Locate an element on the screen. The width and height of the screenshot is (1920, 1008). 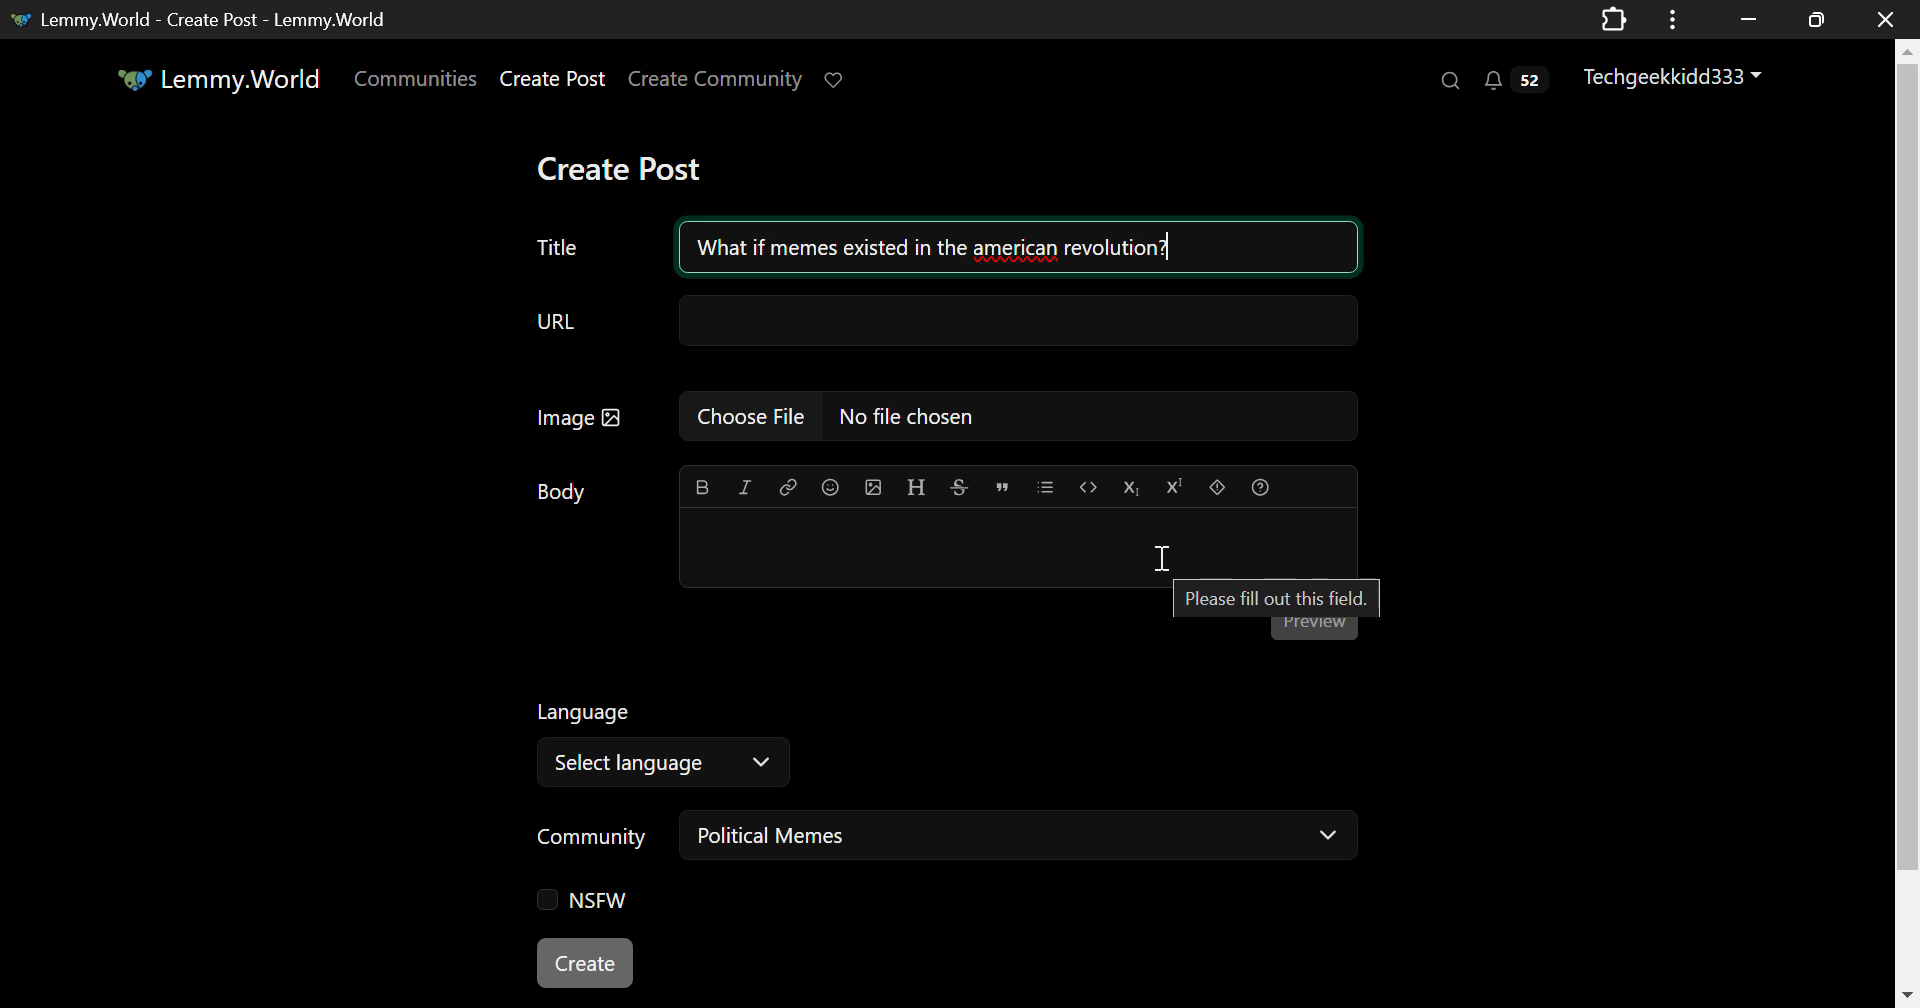
Italic is located at coordinates (744, 485).